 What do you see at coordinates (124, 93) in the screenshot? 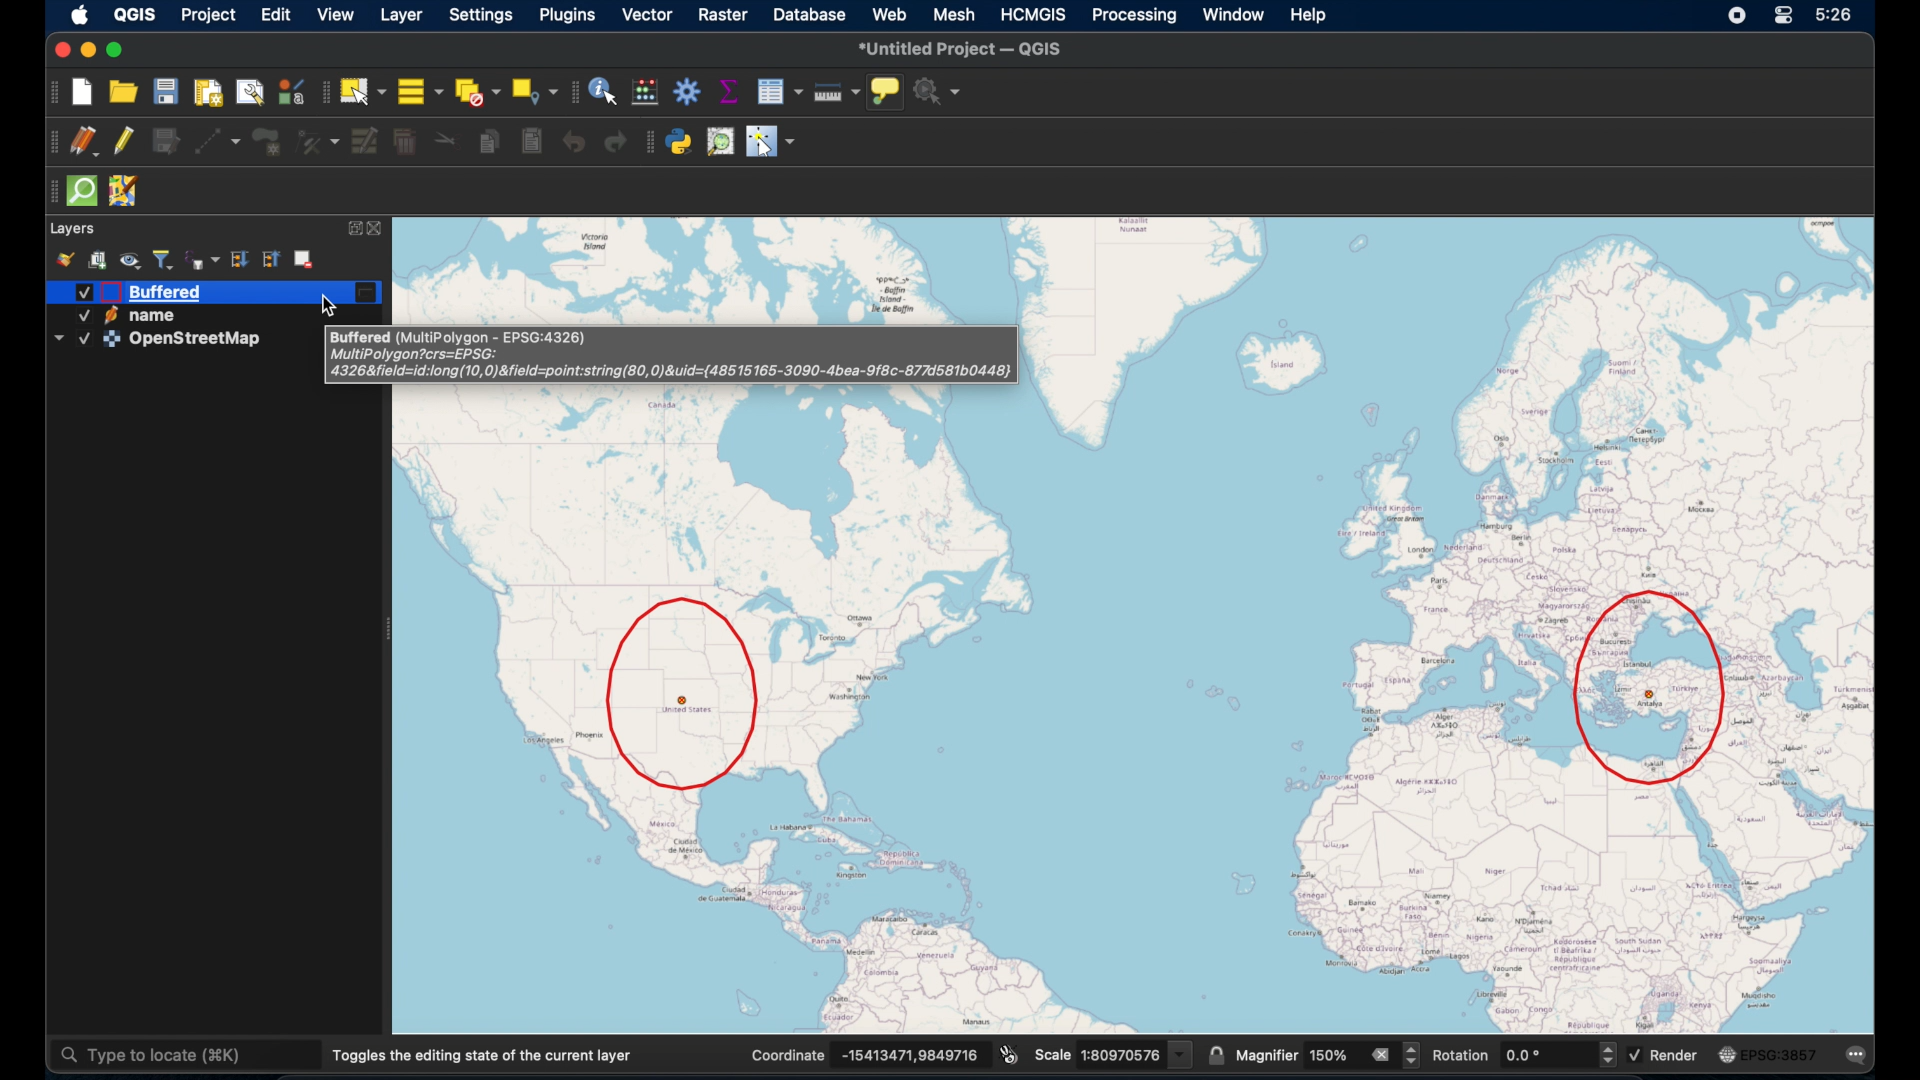
I see `open project` at bounding box center [124, 93].